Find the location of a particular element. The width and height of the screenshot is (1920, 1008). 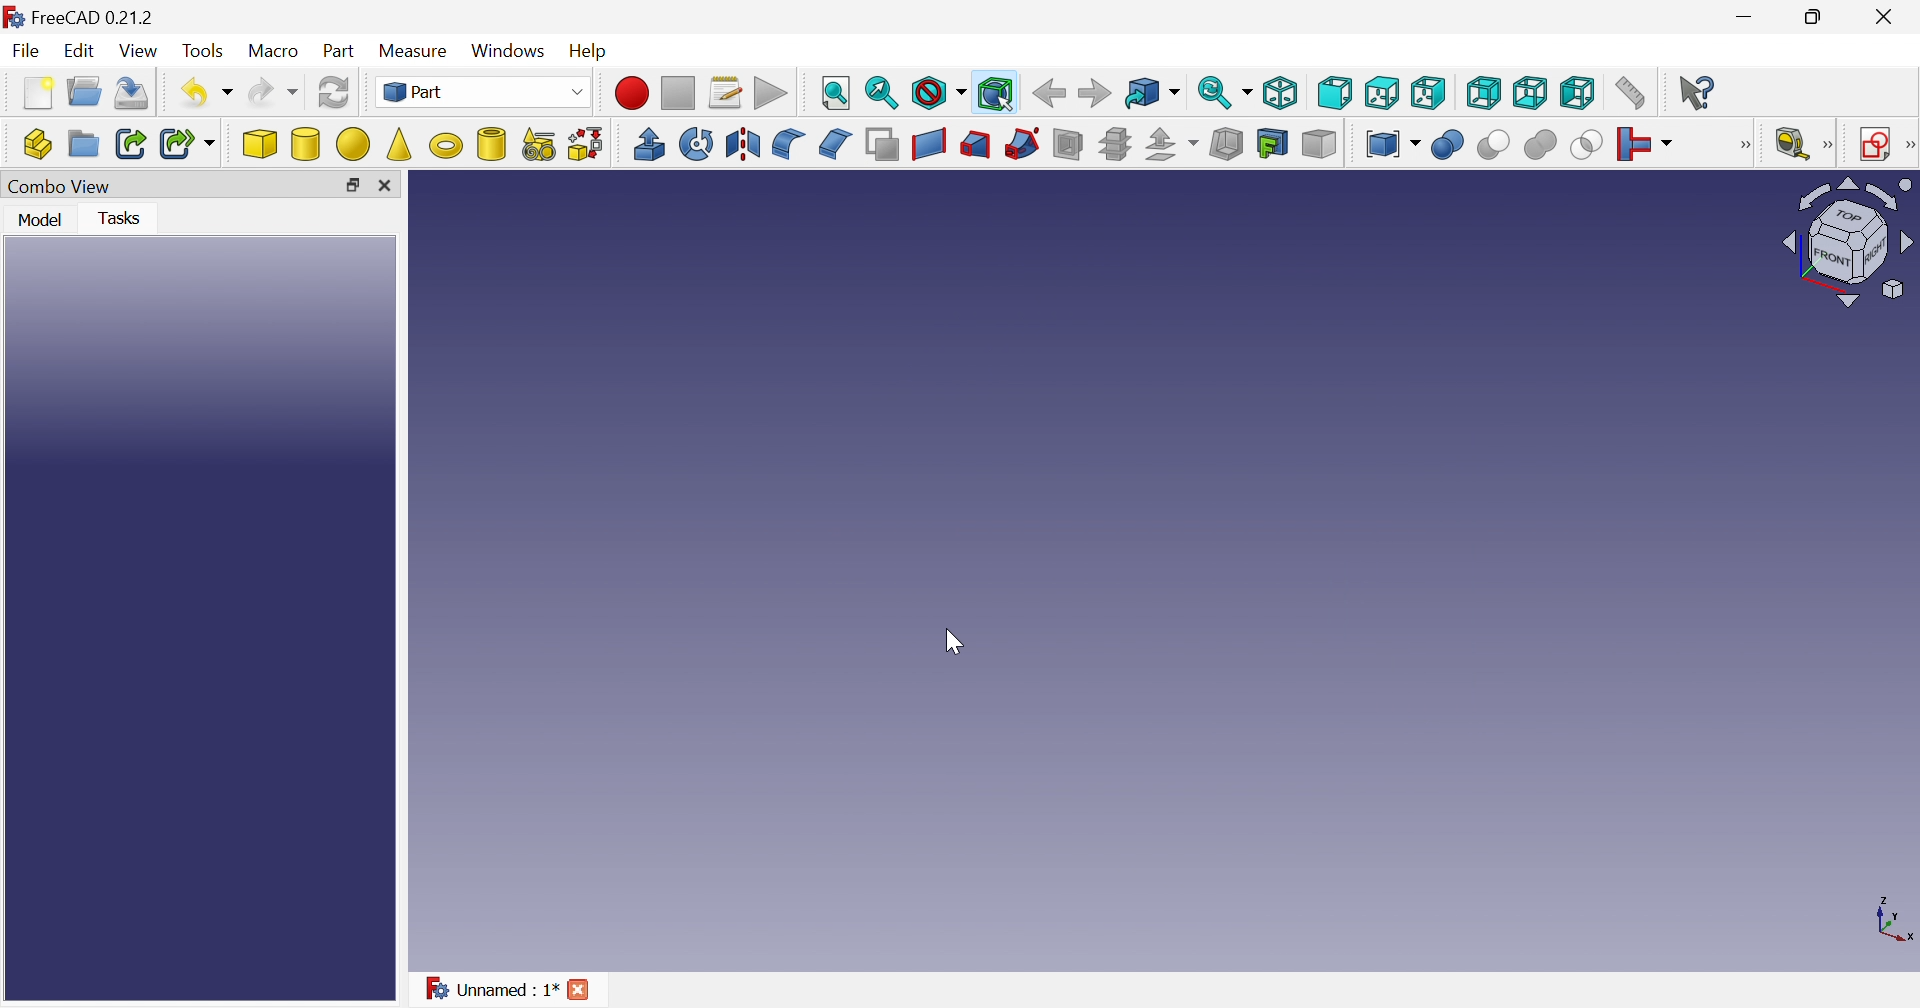

Create group is located at coordinates (84, 145).